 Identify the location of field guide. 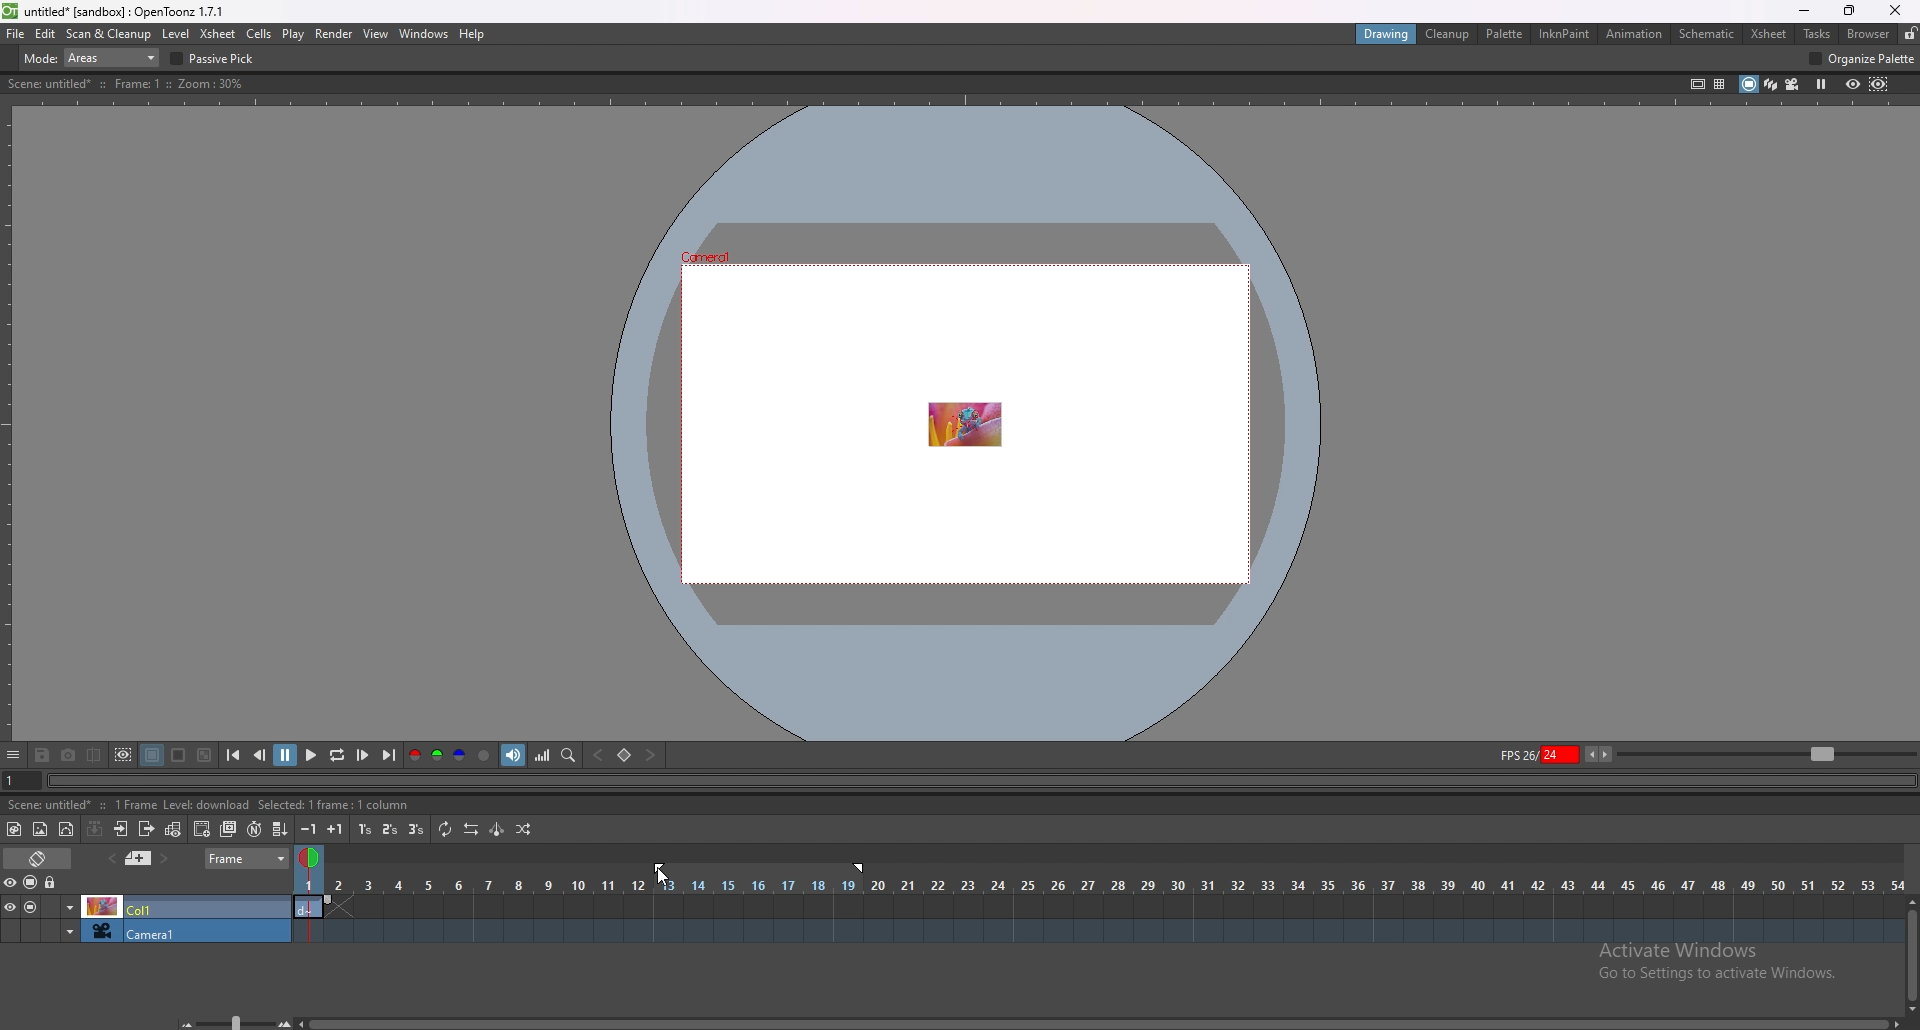
(1720, 85).